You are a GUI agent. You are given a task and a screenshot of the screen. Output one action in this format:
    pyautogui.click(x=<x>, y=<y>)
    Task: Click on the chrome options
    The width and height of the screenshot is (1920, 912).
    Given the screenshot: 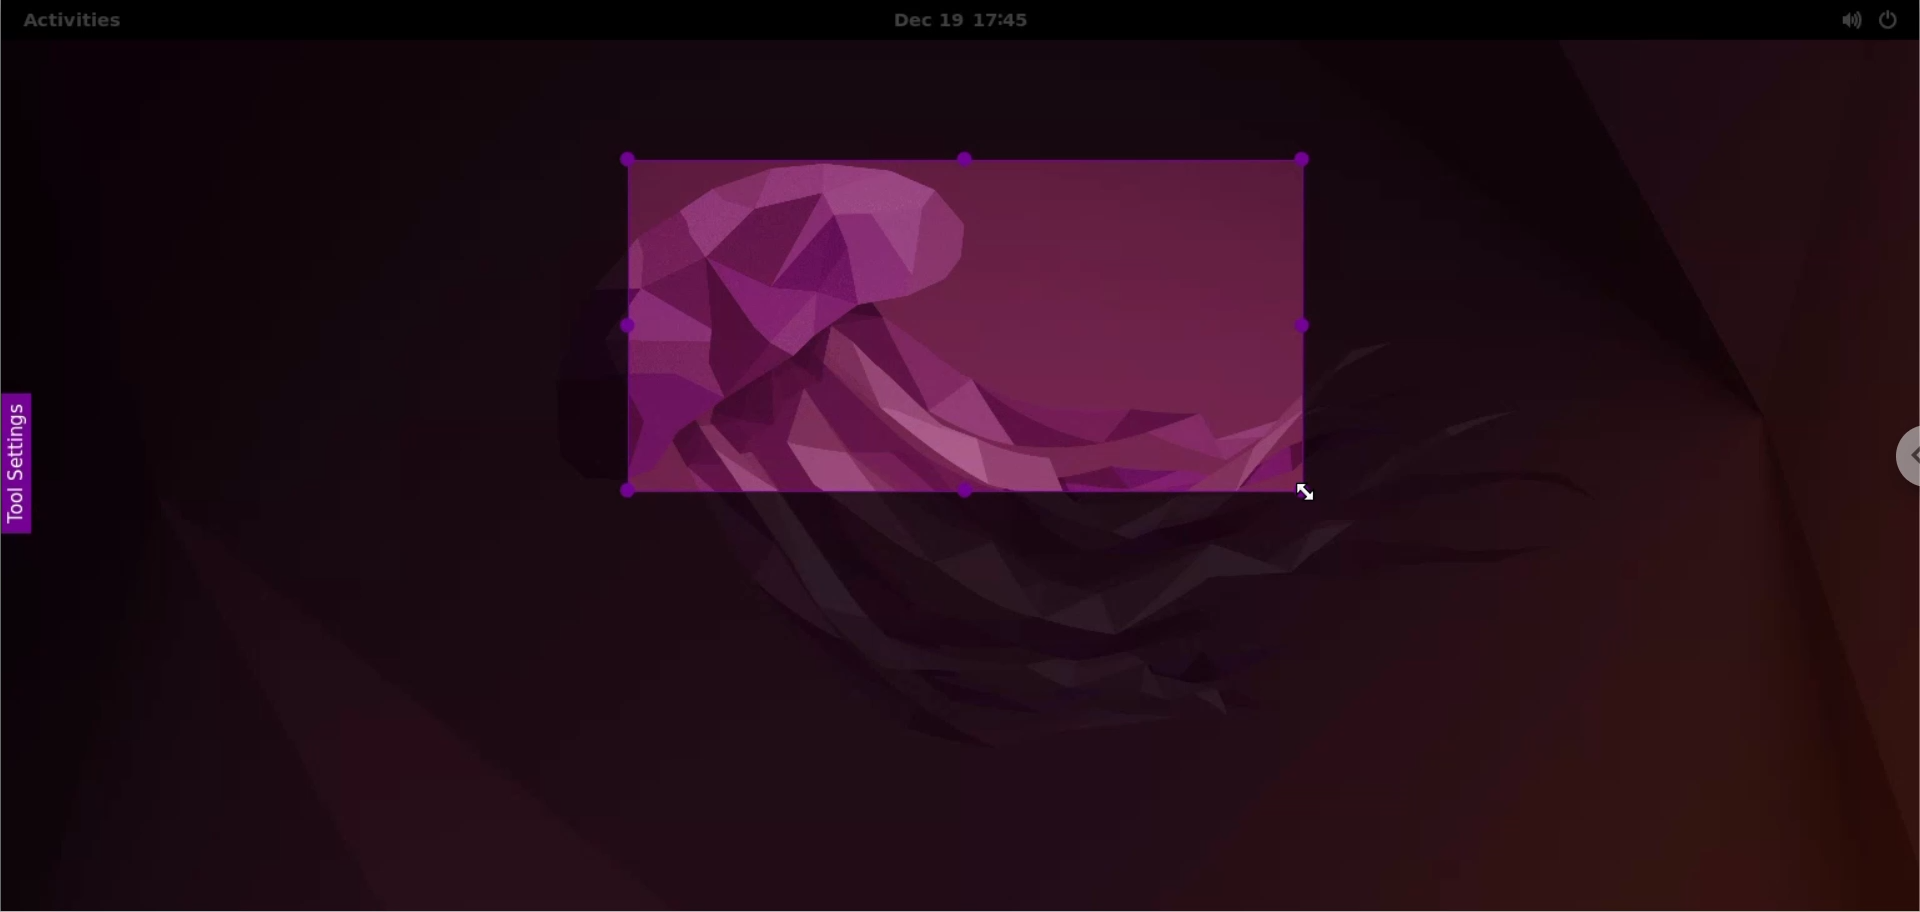 What is the action you would take?
    pyautogui.click(x=1896, y=461)
    